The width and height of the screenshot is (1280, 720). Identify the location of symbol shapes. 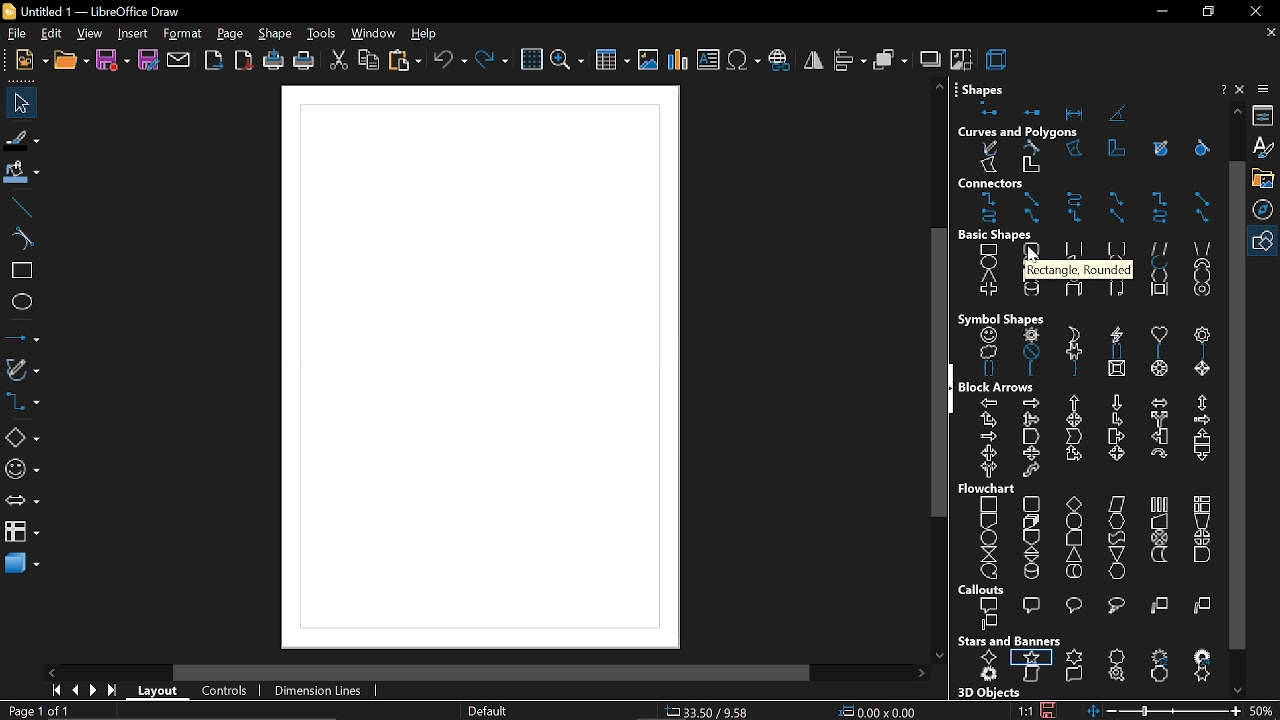
(1001, 318).